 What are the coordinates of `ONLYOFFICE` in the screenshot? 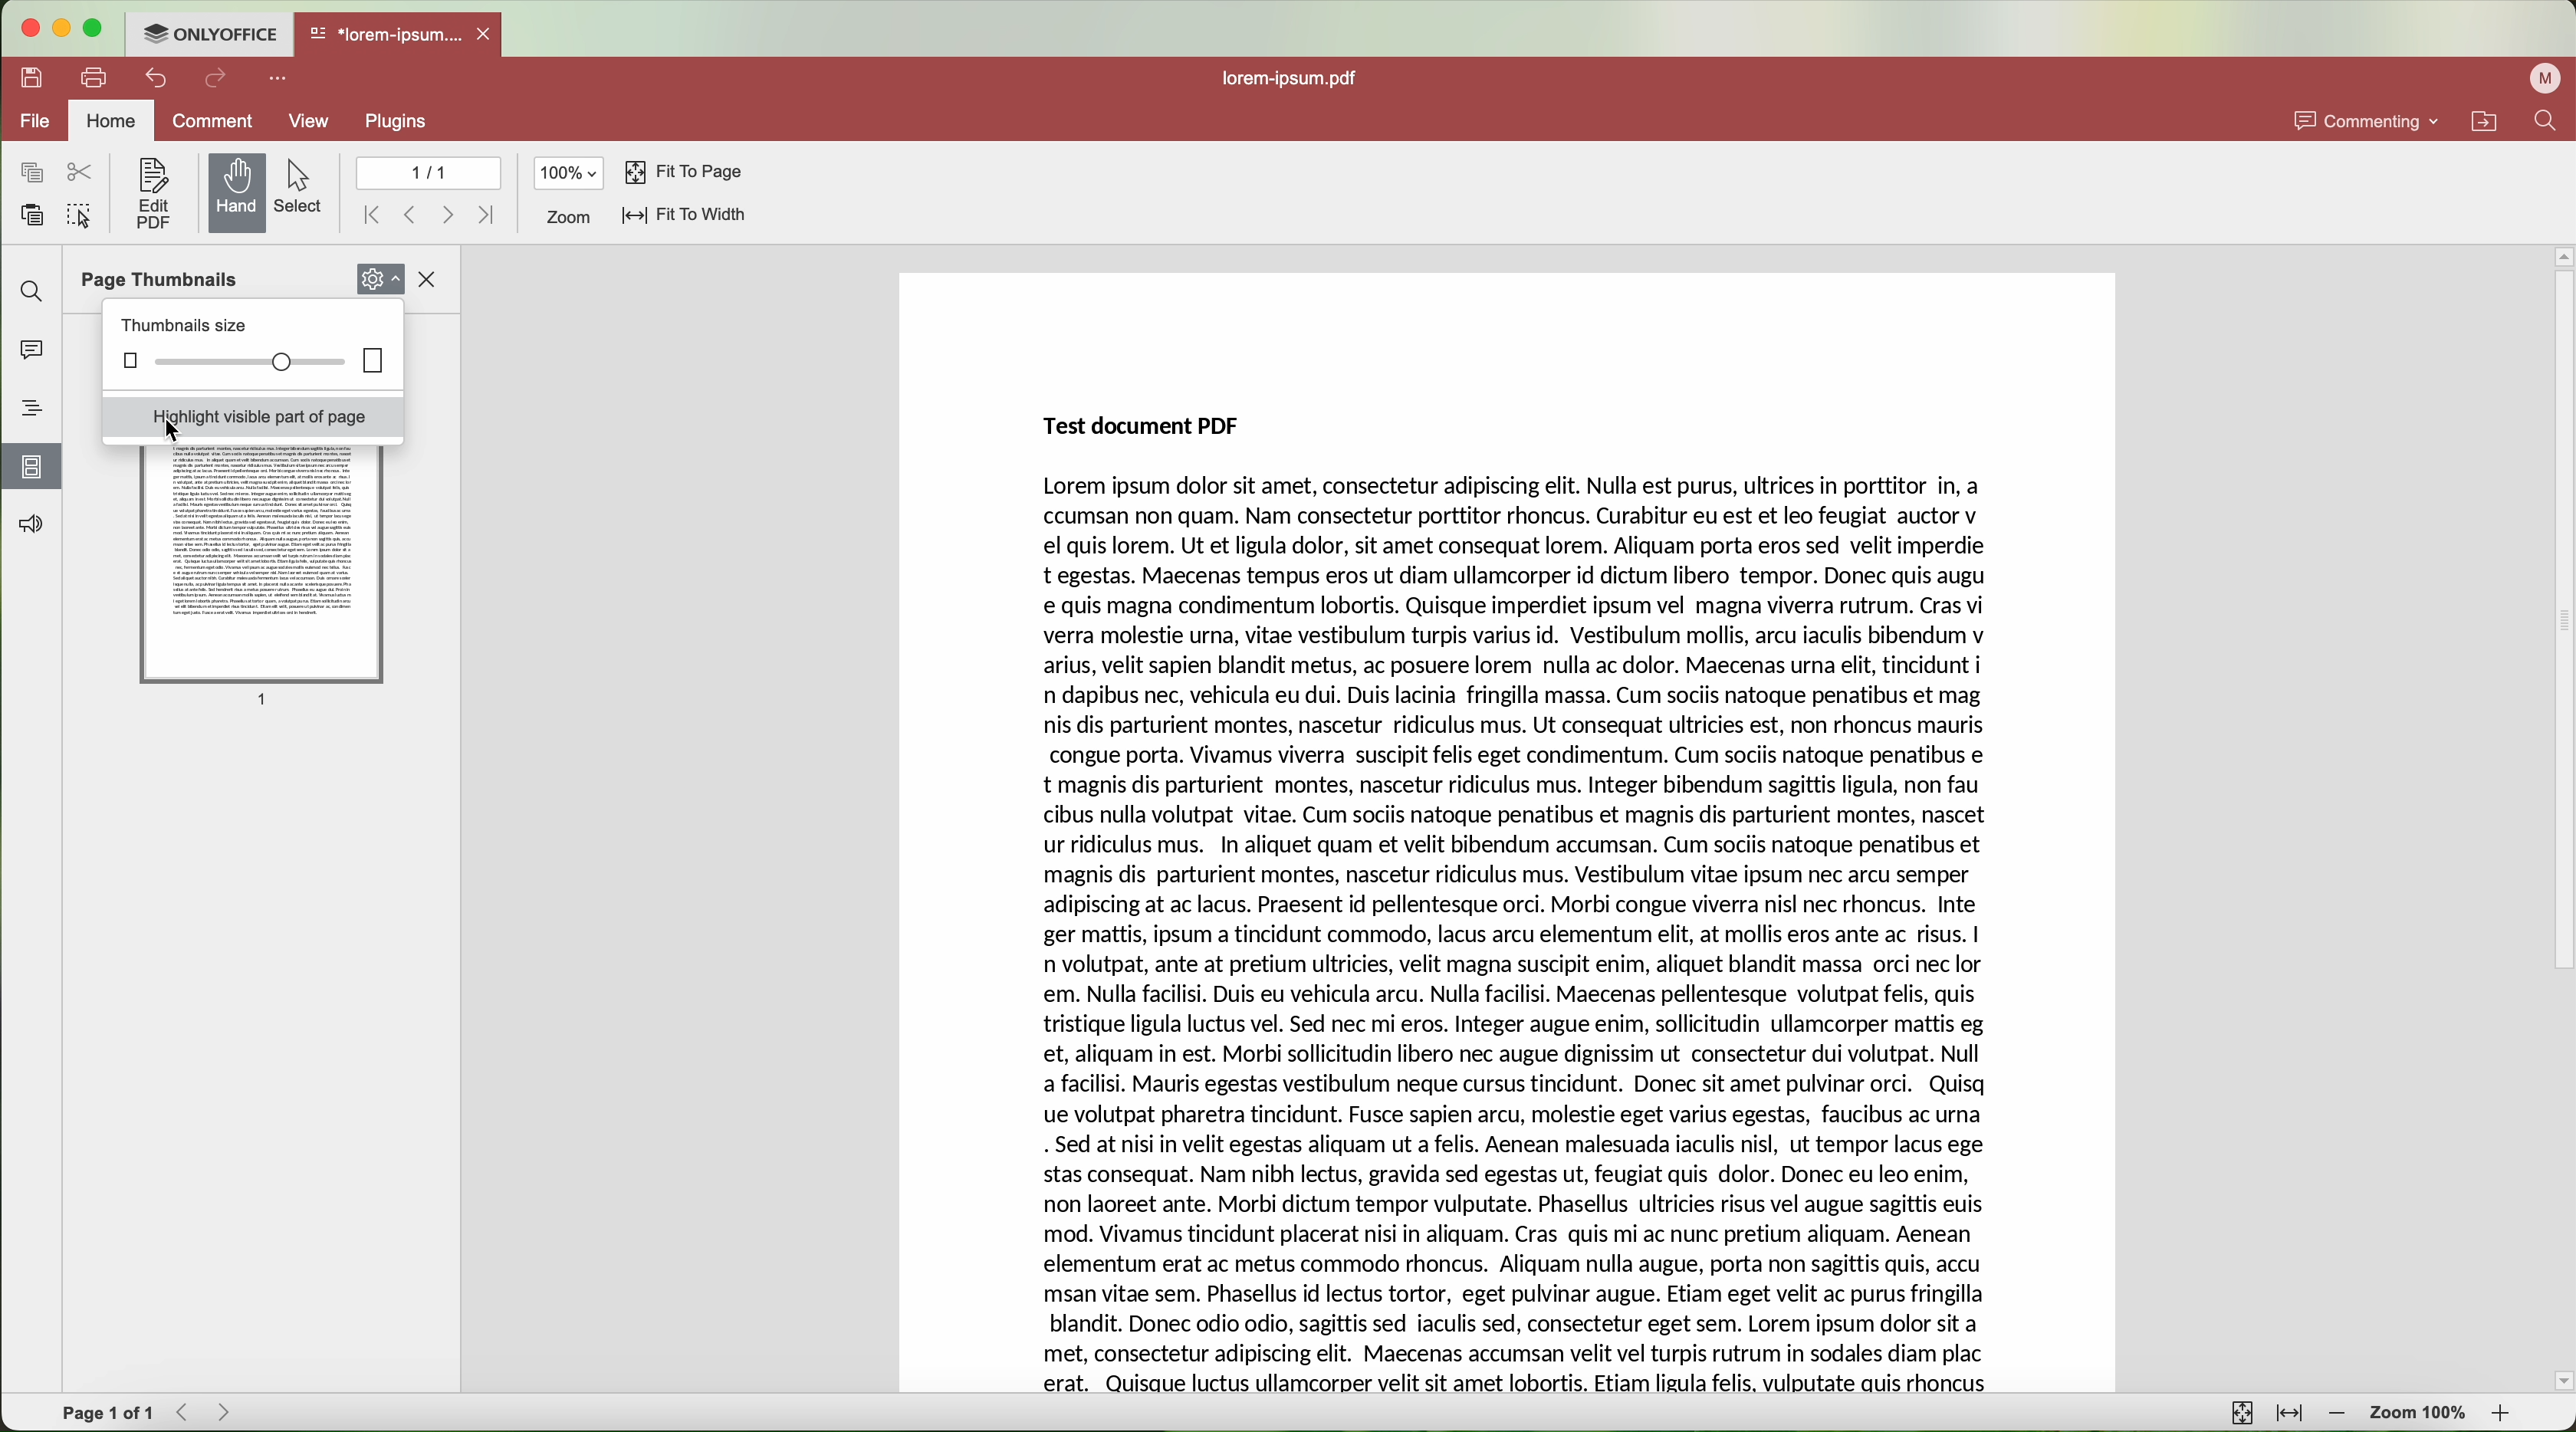 It's located at (209, 34).